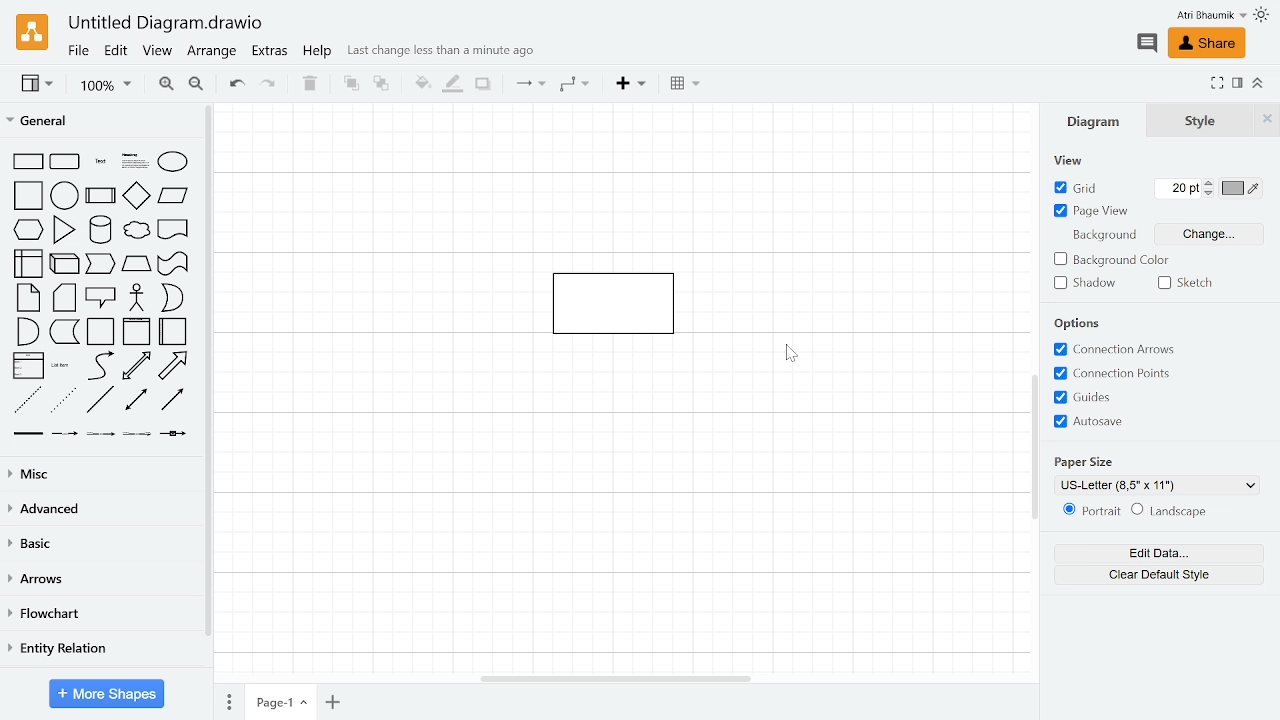 The width and height of the screenshot is (1280, 720). Describe the element at coordinates (105, 693) in the screenshot. I see `More shapes` at that location.